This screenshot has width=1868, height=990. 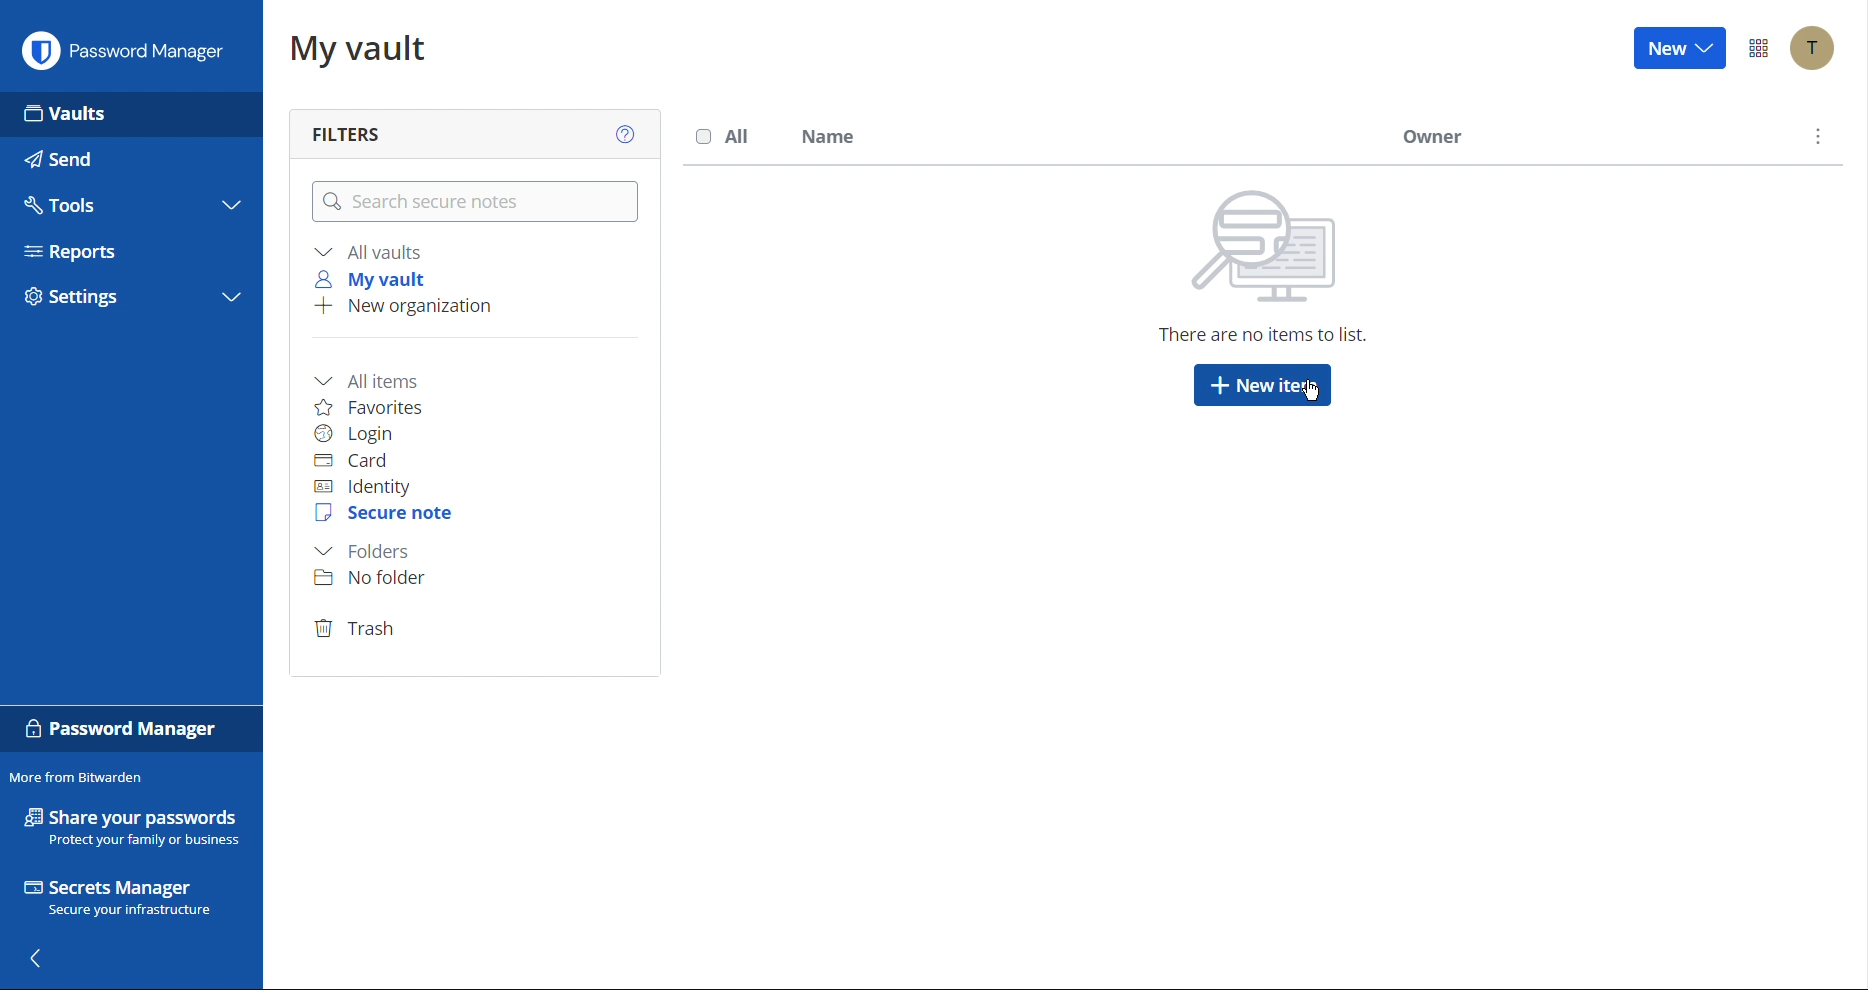 What do you see at coordinates (43, 961) in the screenshot?
I see `Back` at bounding box center [43, 961].